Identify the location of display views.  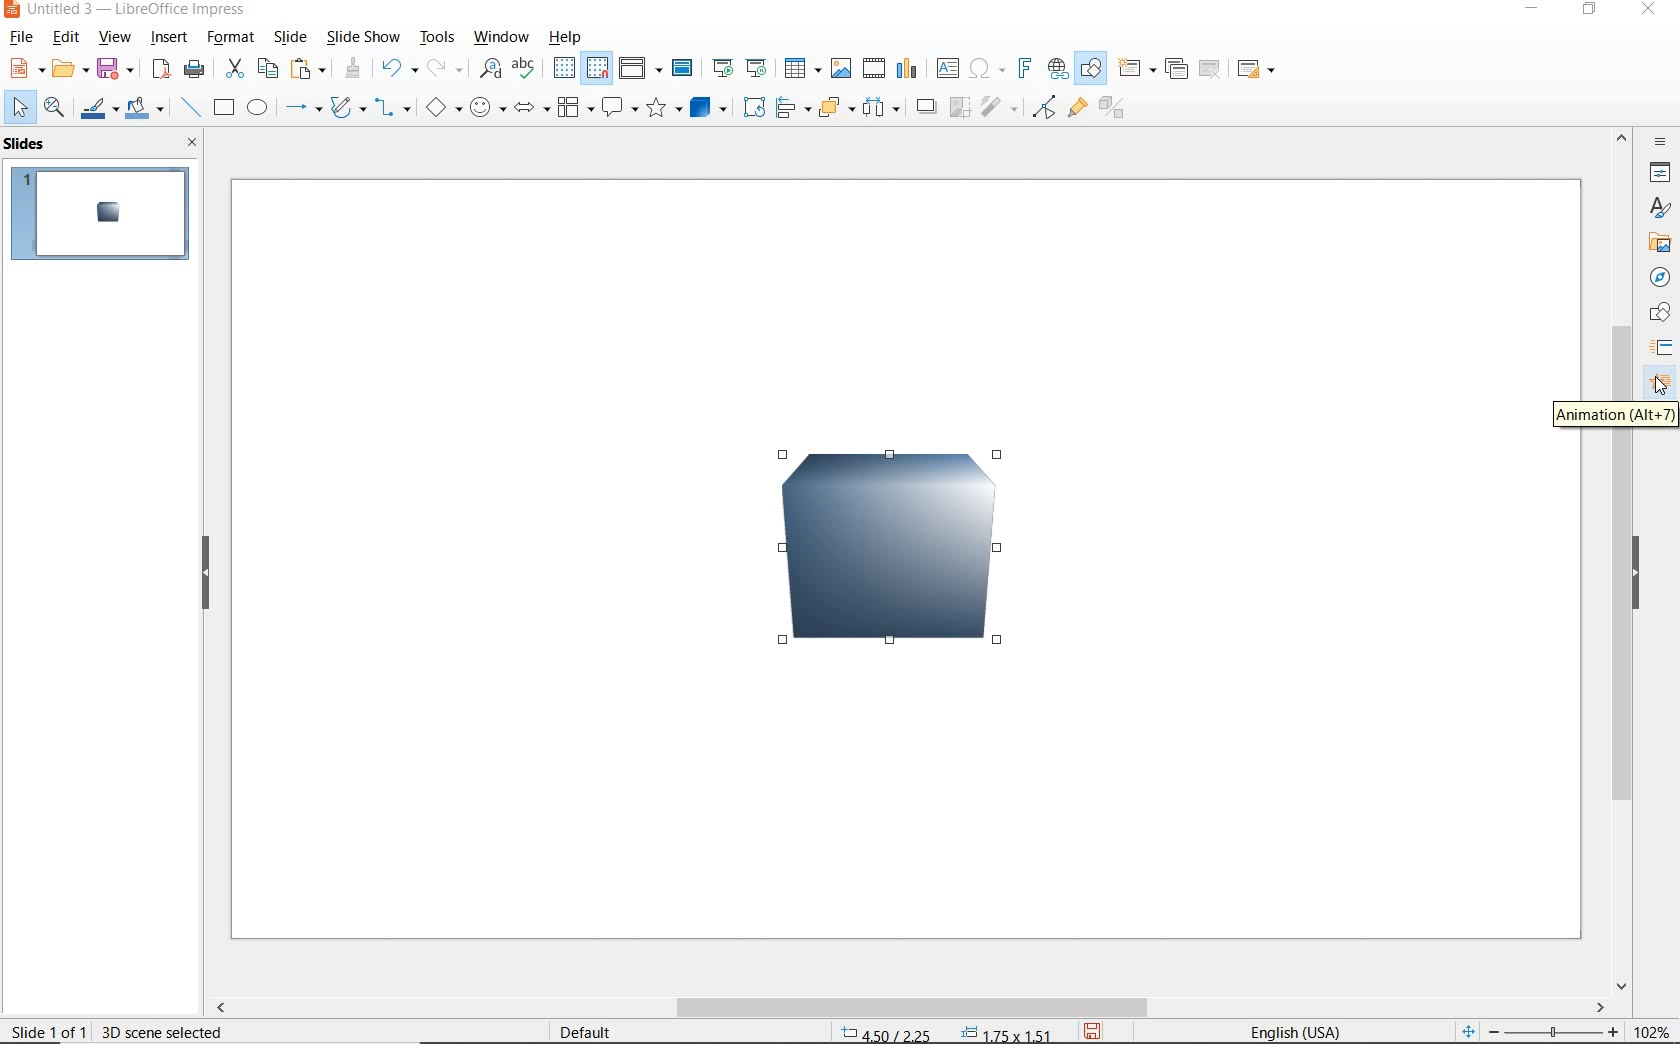
(641, 68).